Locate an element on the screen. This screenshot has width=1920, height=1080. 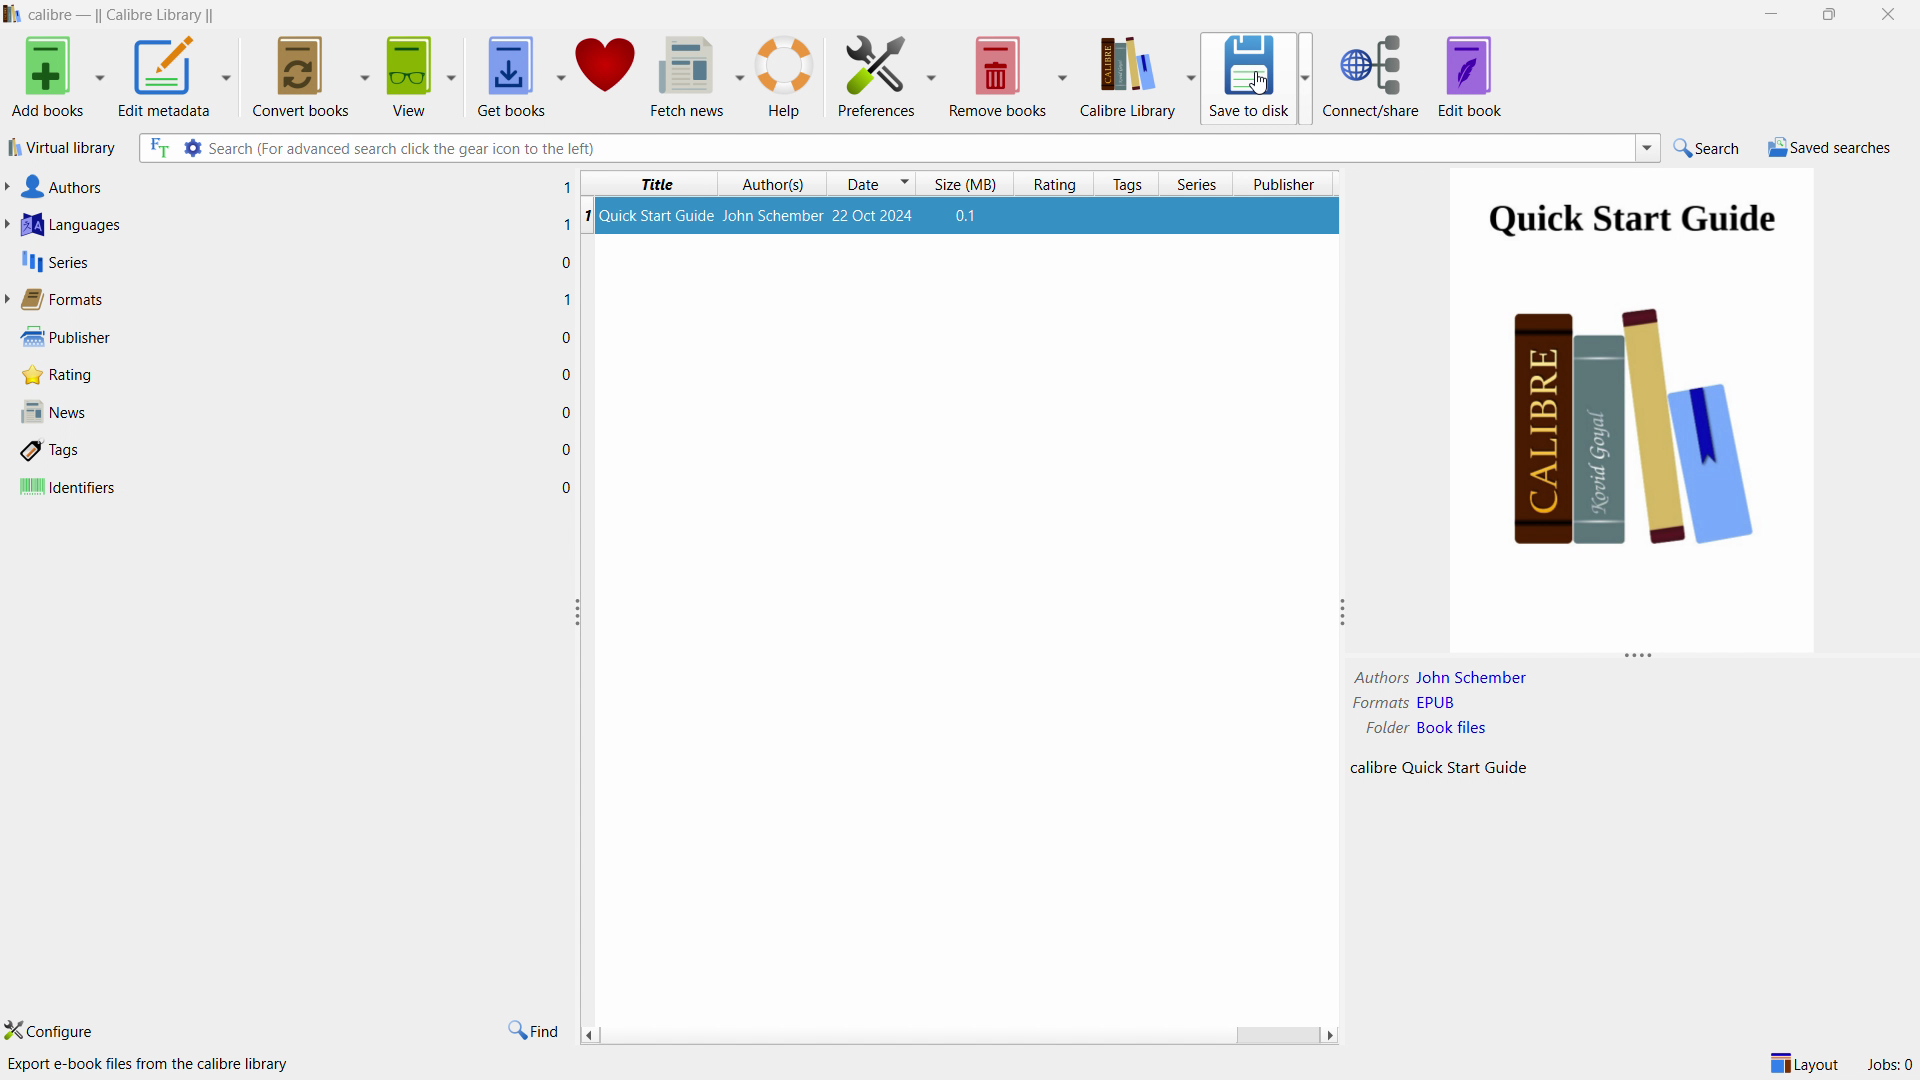
1 is located at coordinates (567, 186).